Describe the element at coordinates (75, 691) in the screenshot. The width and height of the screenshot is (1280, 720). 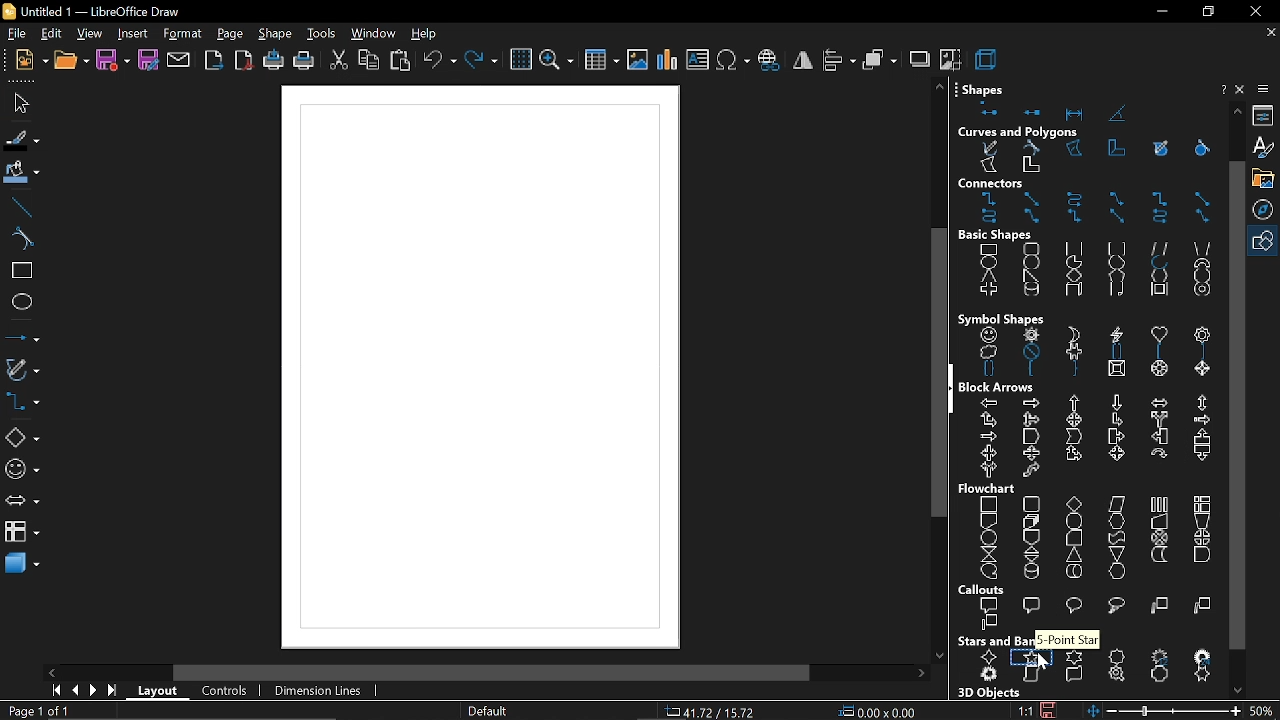
I see `previous page` at that location.